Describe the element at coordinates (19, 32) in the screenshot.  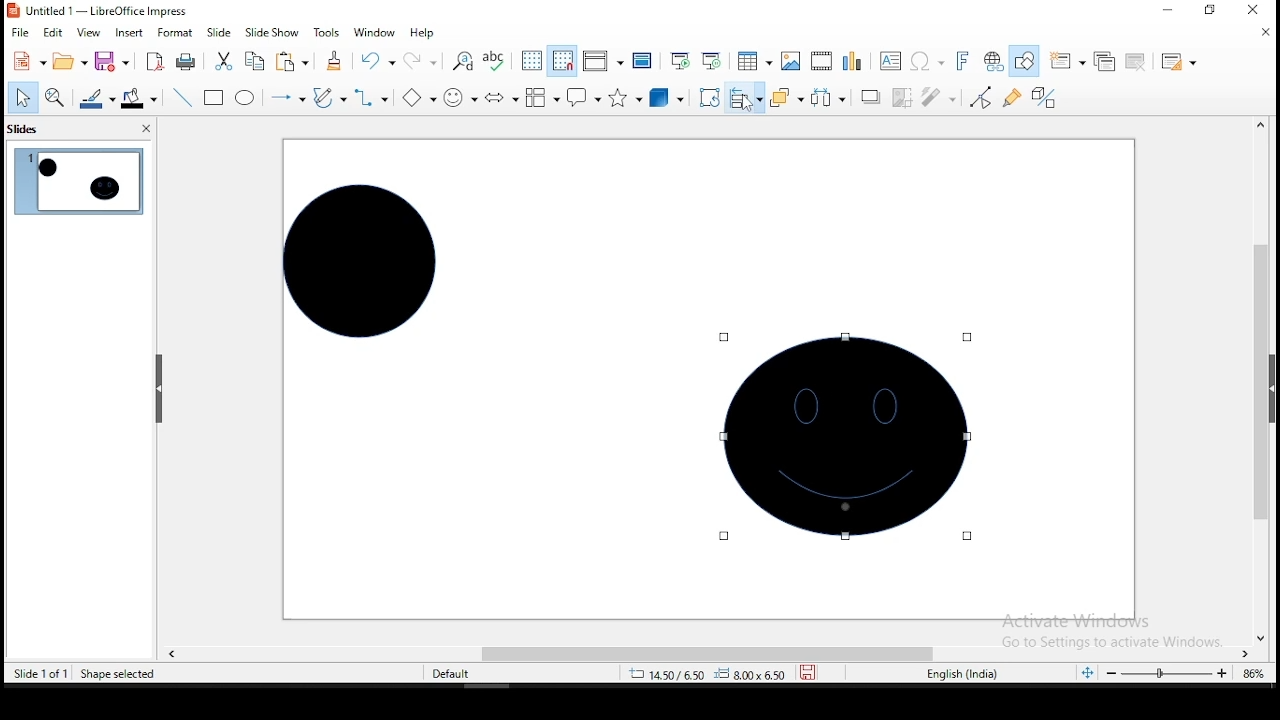
I see `file` at that location.